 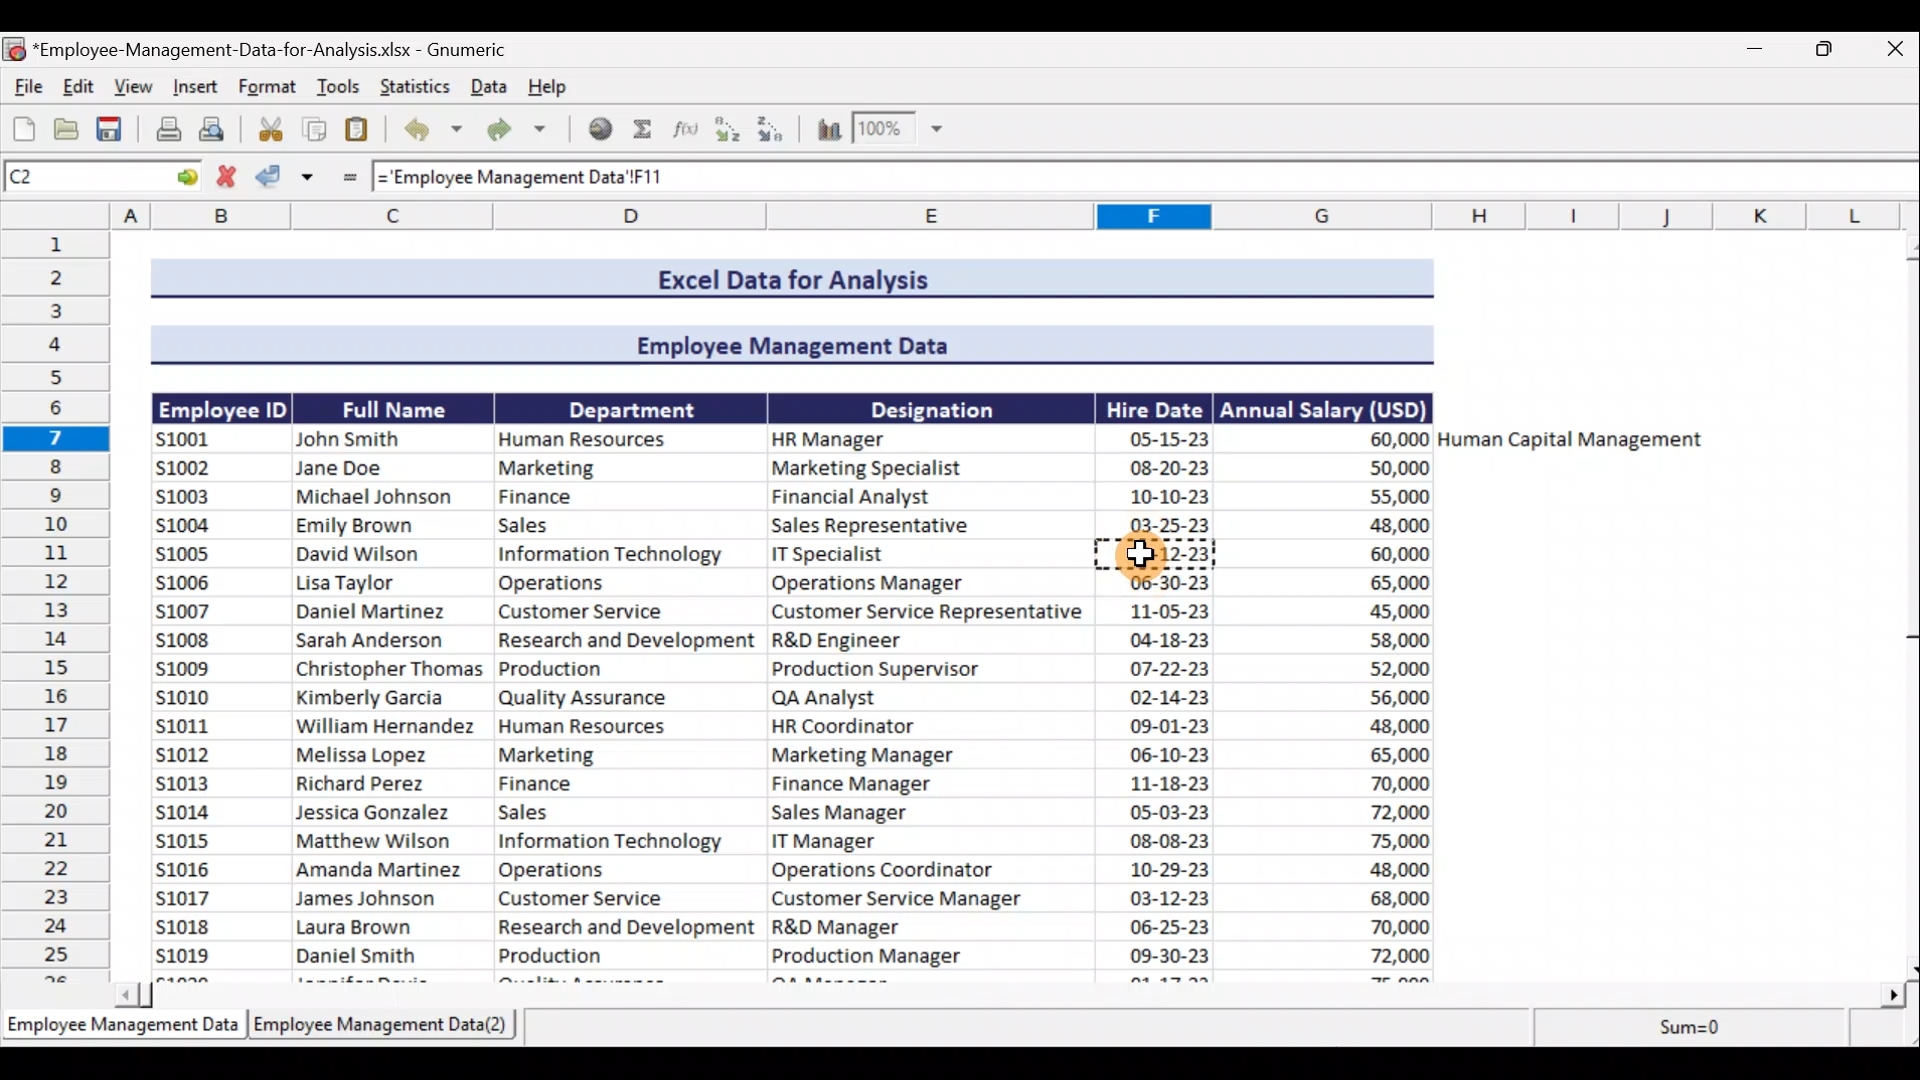 What do you see at coordinates (113, 129) in the screenshot?
I see `Save the current workbook` at bounding box center [113, 129].